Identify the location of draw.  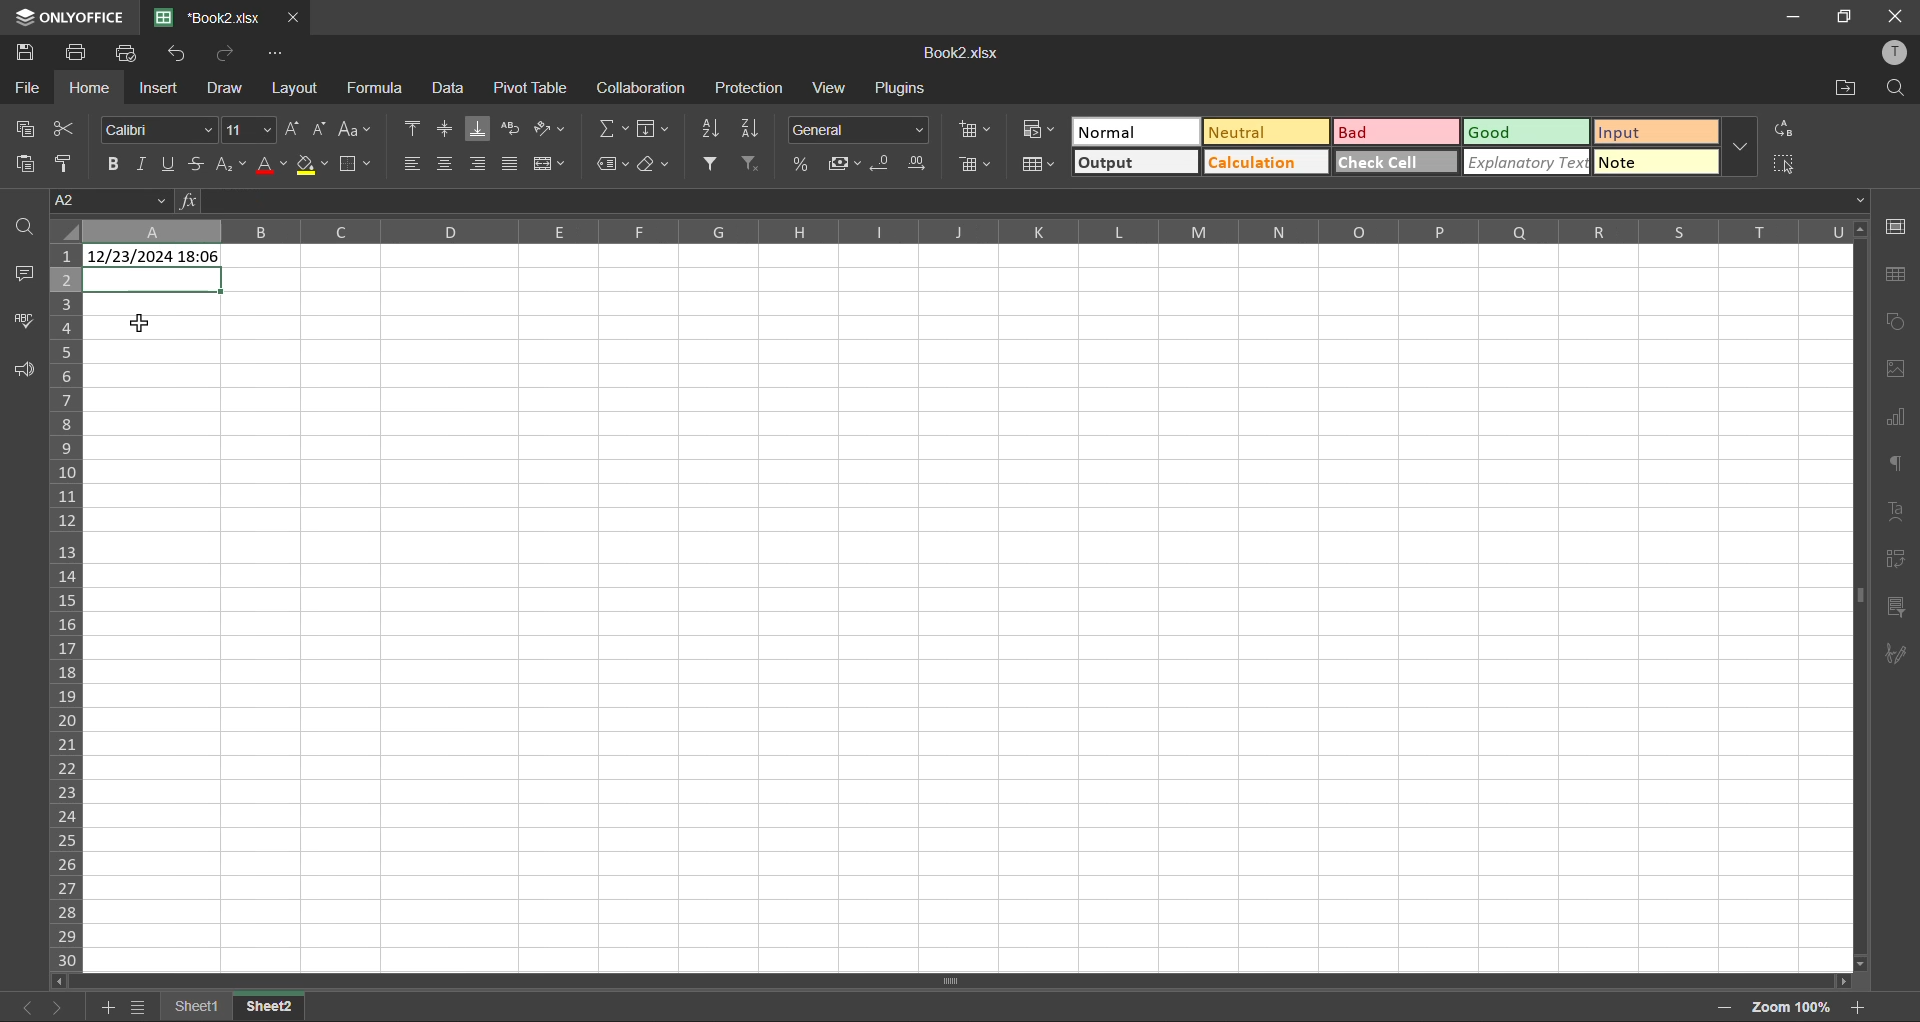
(224, 91).